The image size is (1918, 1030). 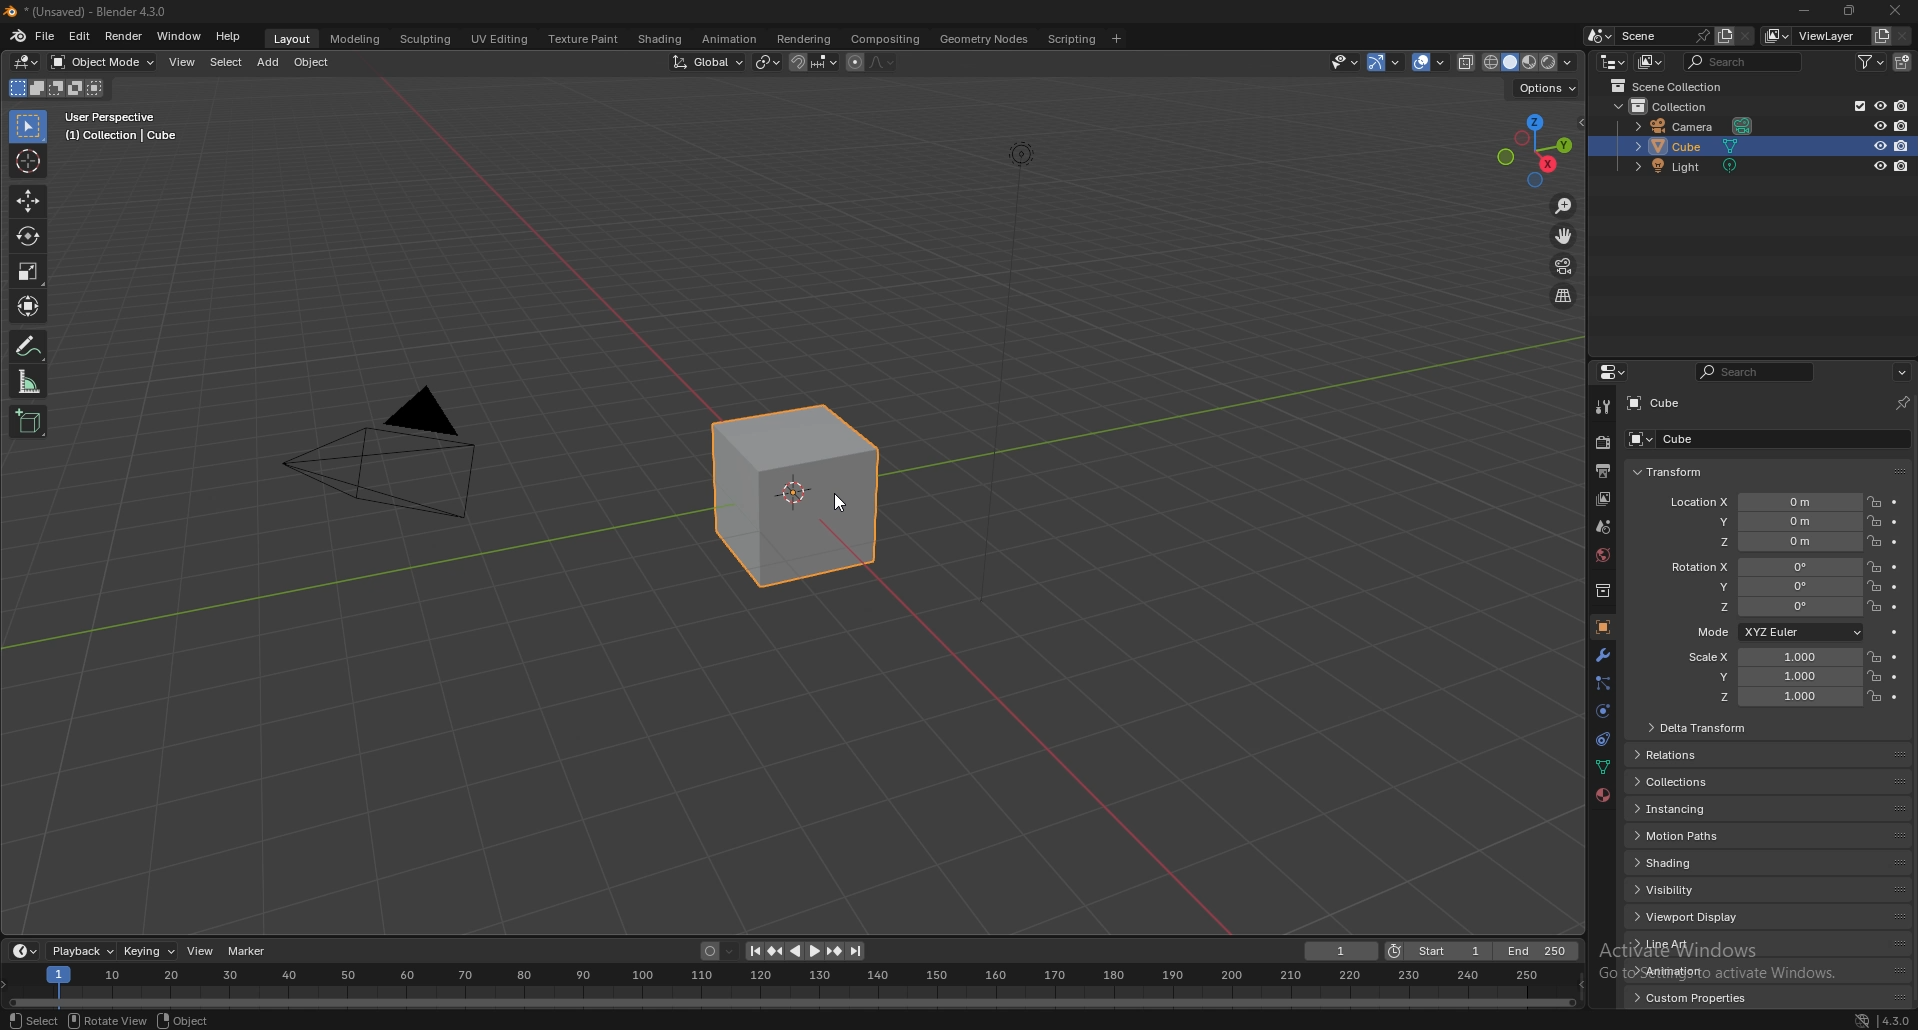 What do you see at coordinates (1874, 697) in the screenshot?
I see `lock location` at bounding box center [1874, 697].